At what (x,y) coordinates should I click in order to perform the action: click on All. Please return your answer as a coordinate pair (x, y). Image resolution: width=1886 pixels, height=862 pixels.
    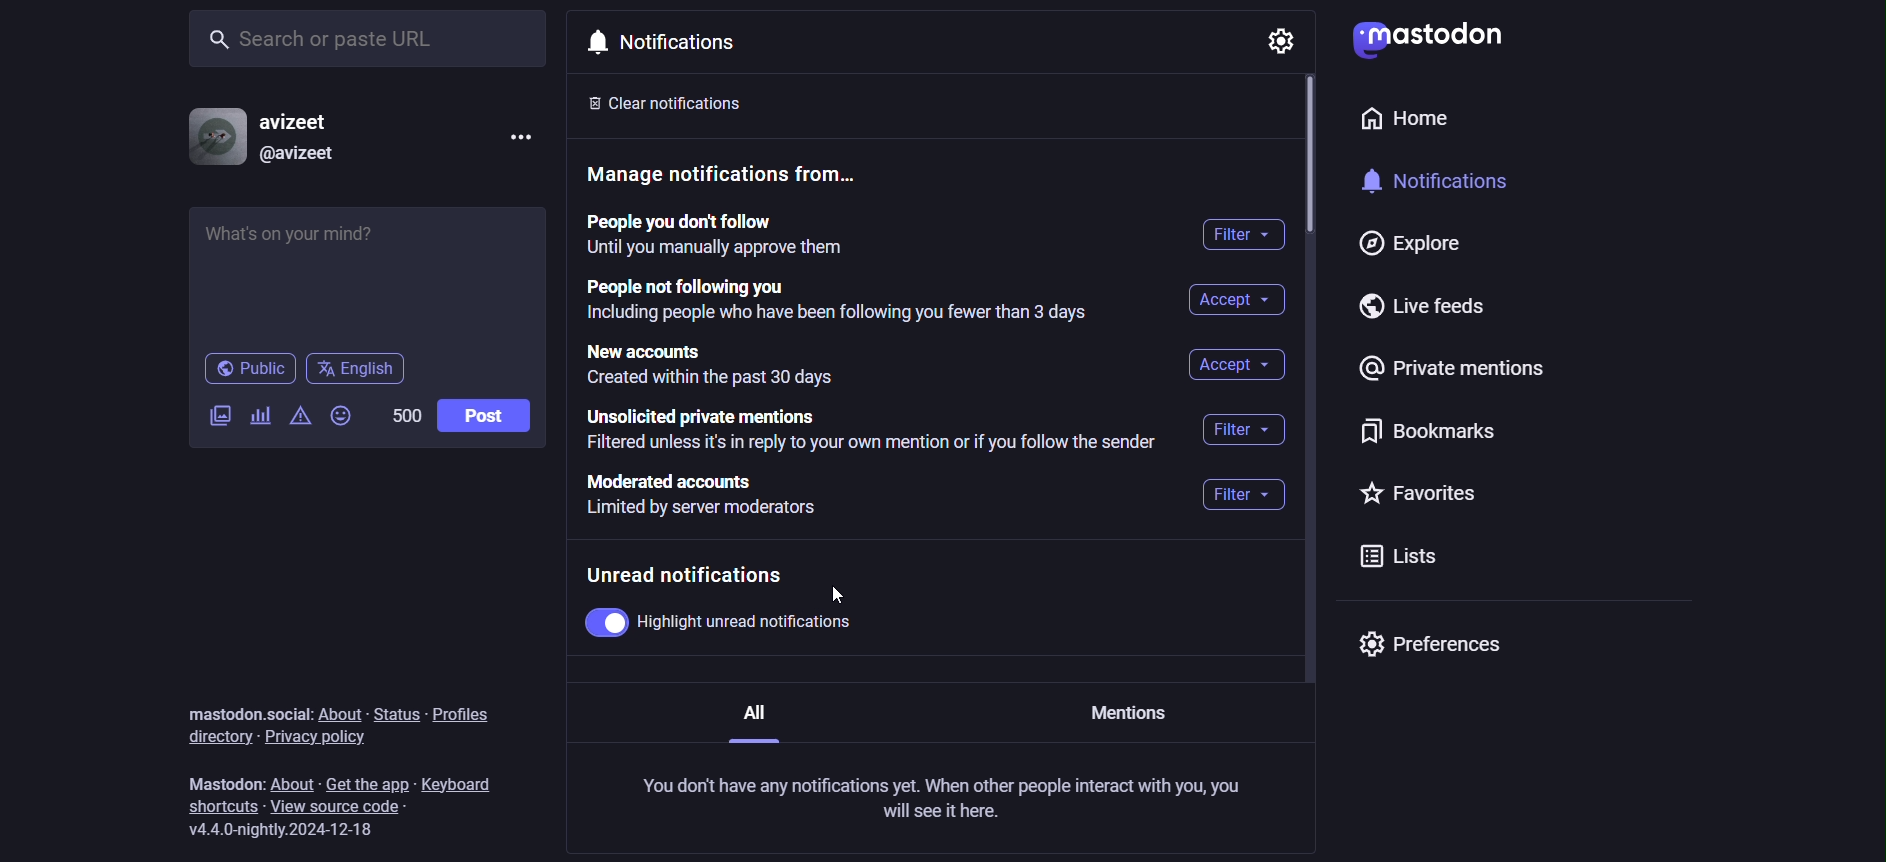
    Looking at the image, I should click on (757, 720).